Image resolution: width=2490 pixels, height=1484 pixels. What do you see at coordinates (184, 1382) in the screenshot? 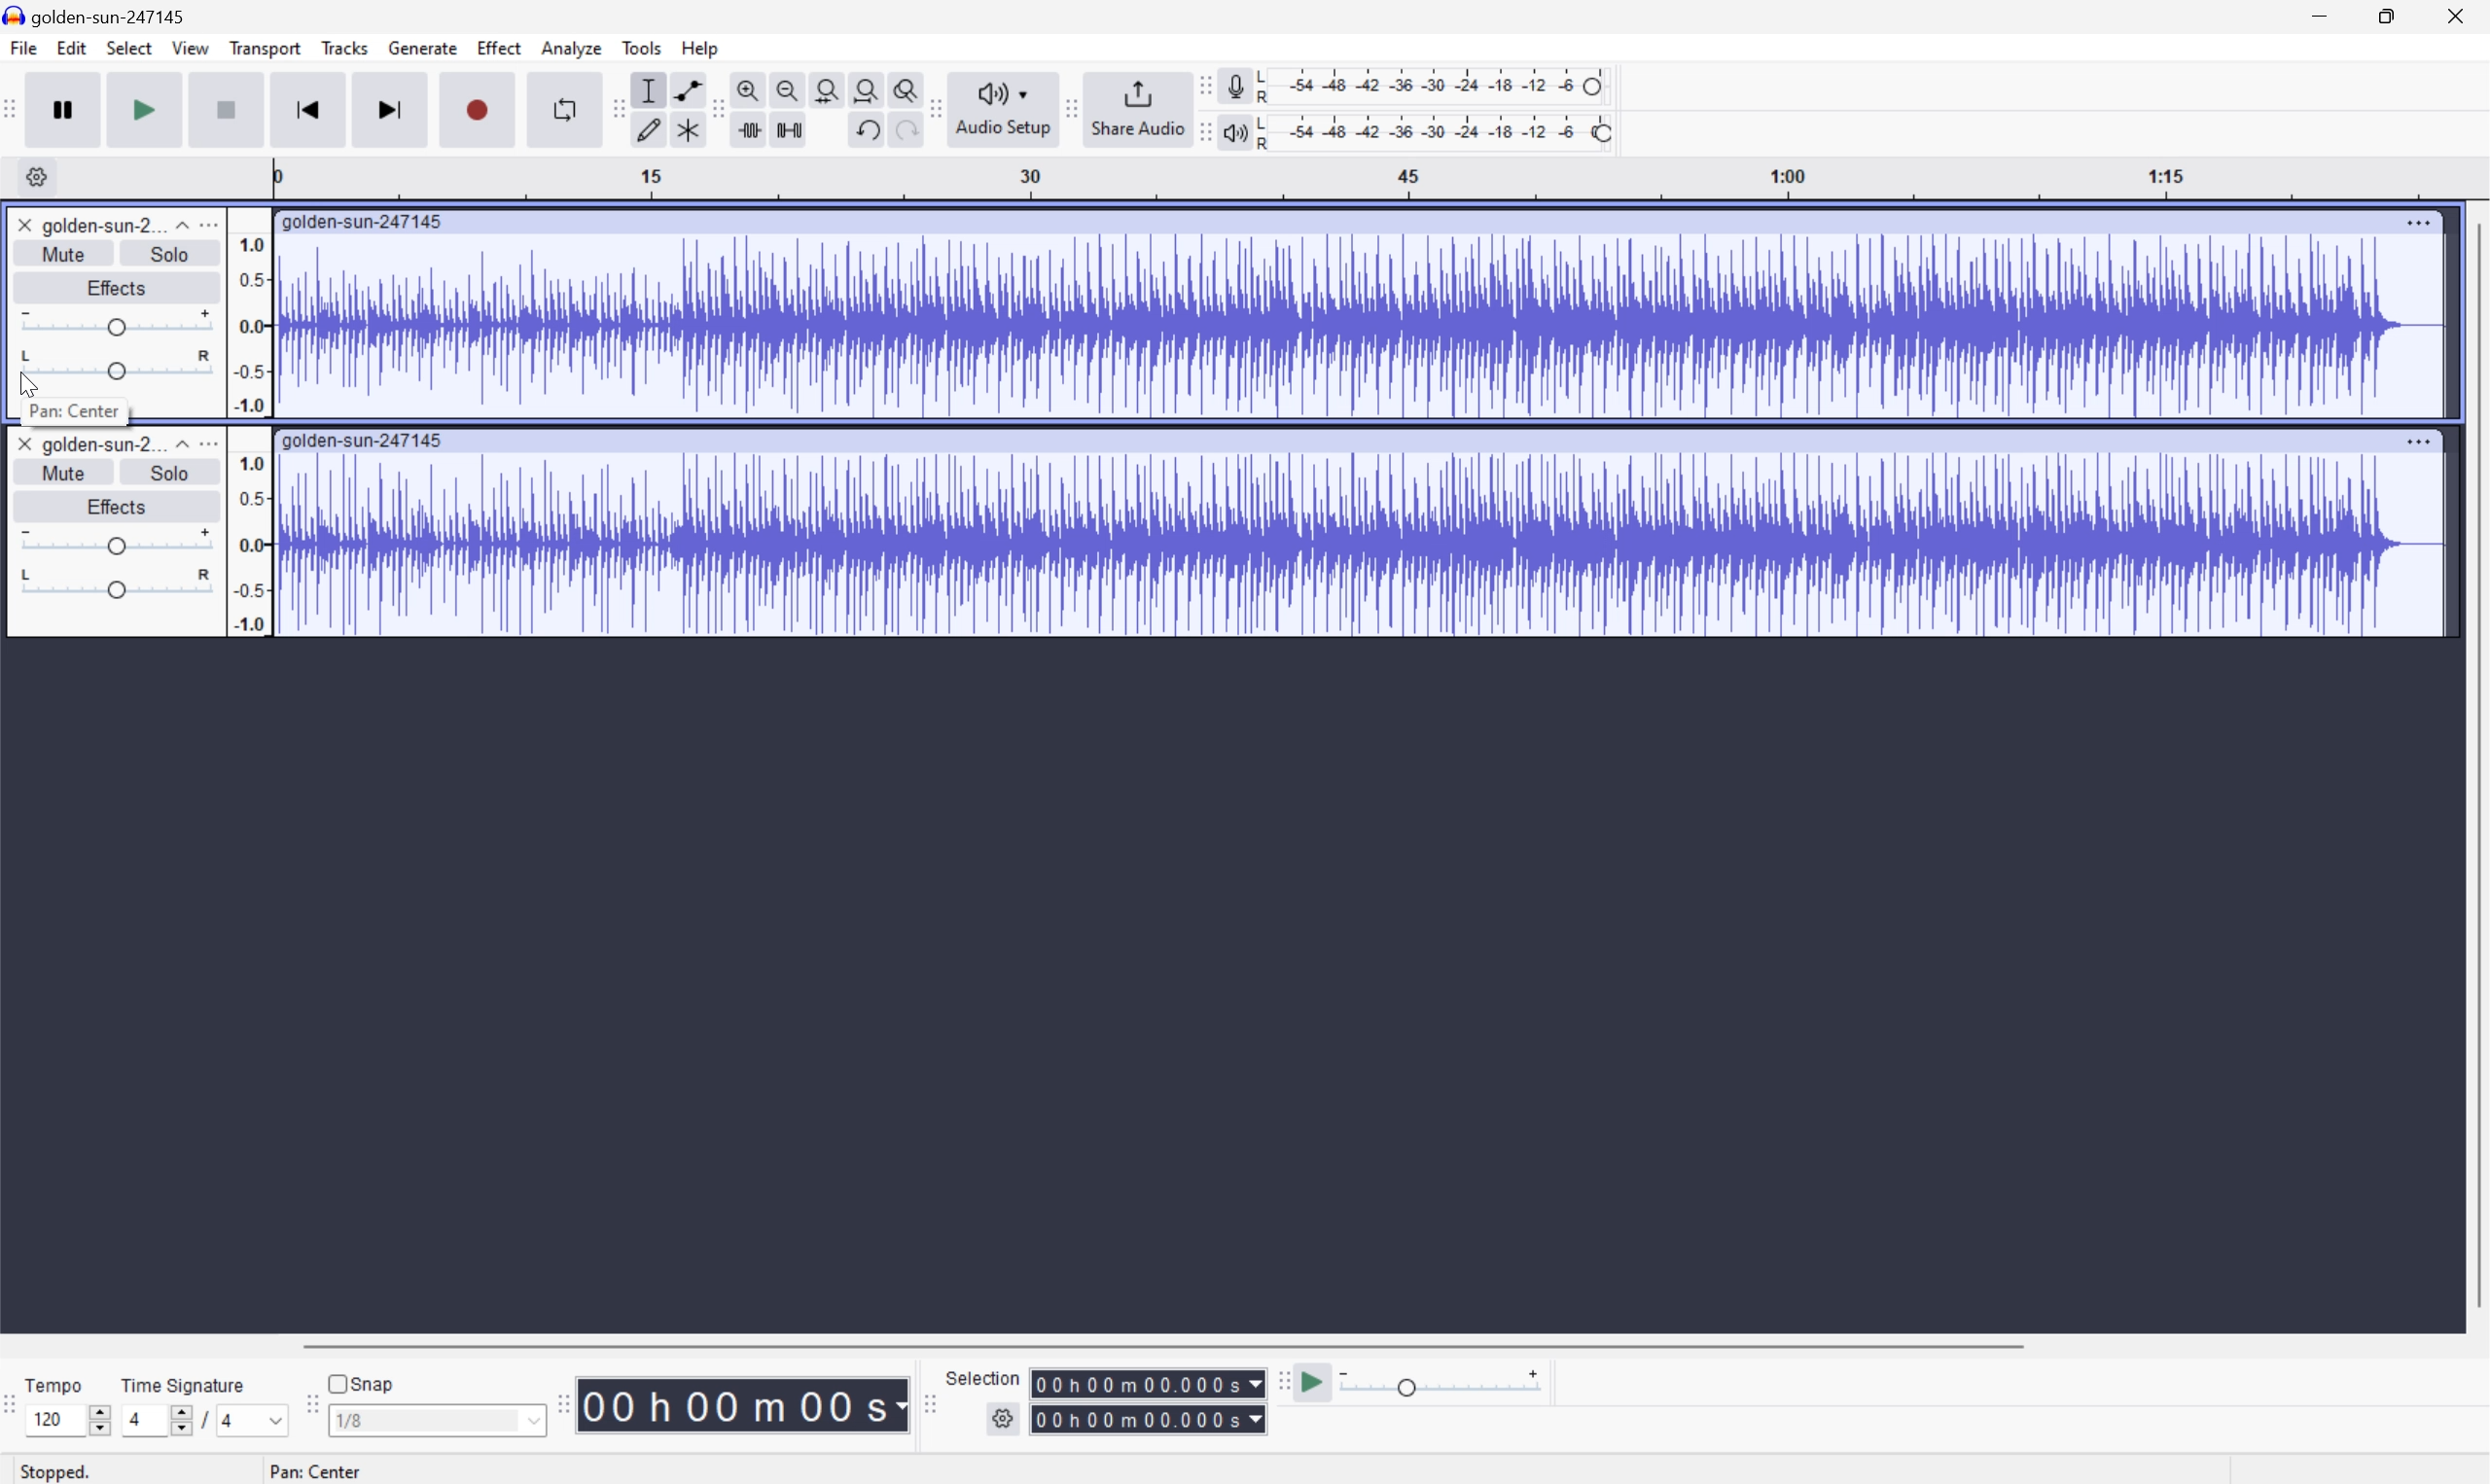
I see `Time signature` at bounding box center [184, 1382].